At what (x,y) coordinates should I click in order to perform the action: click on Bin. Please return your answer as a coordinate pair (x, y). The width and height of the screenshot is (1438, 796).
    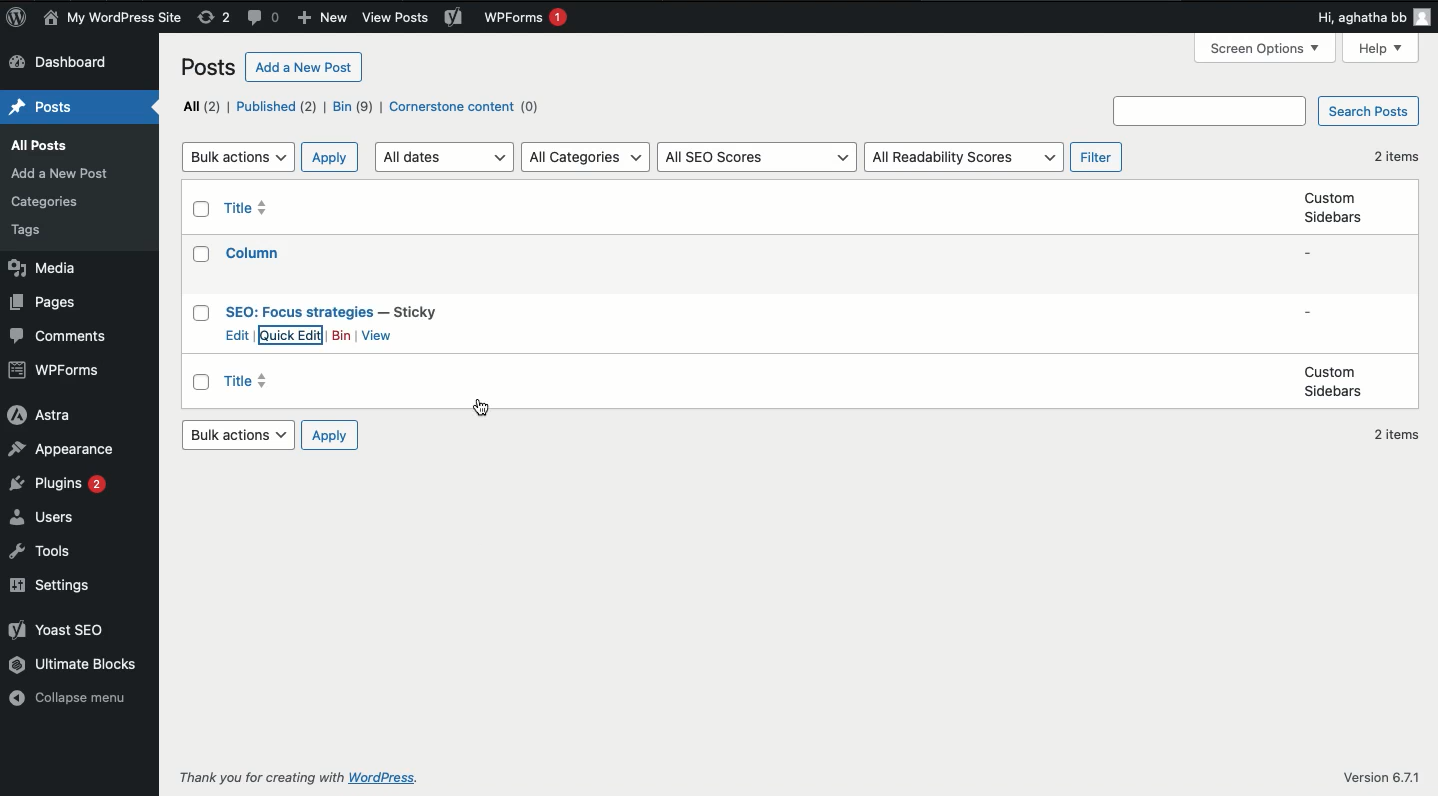
    Looking at the image, I should click on (341, 336).